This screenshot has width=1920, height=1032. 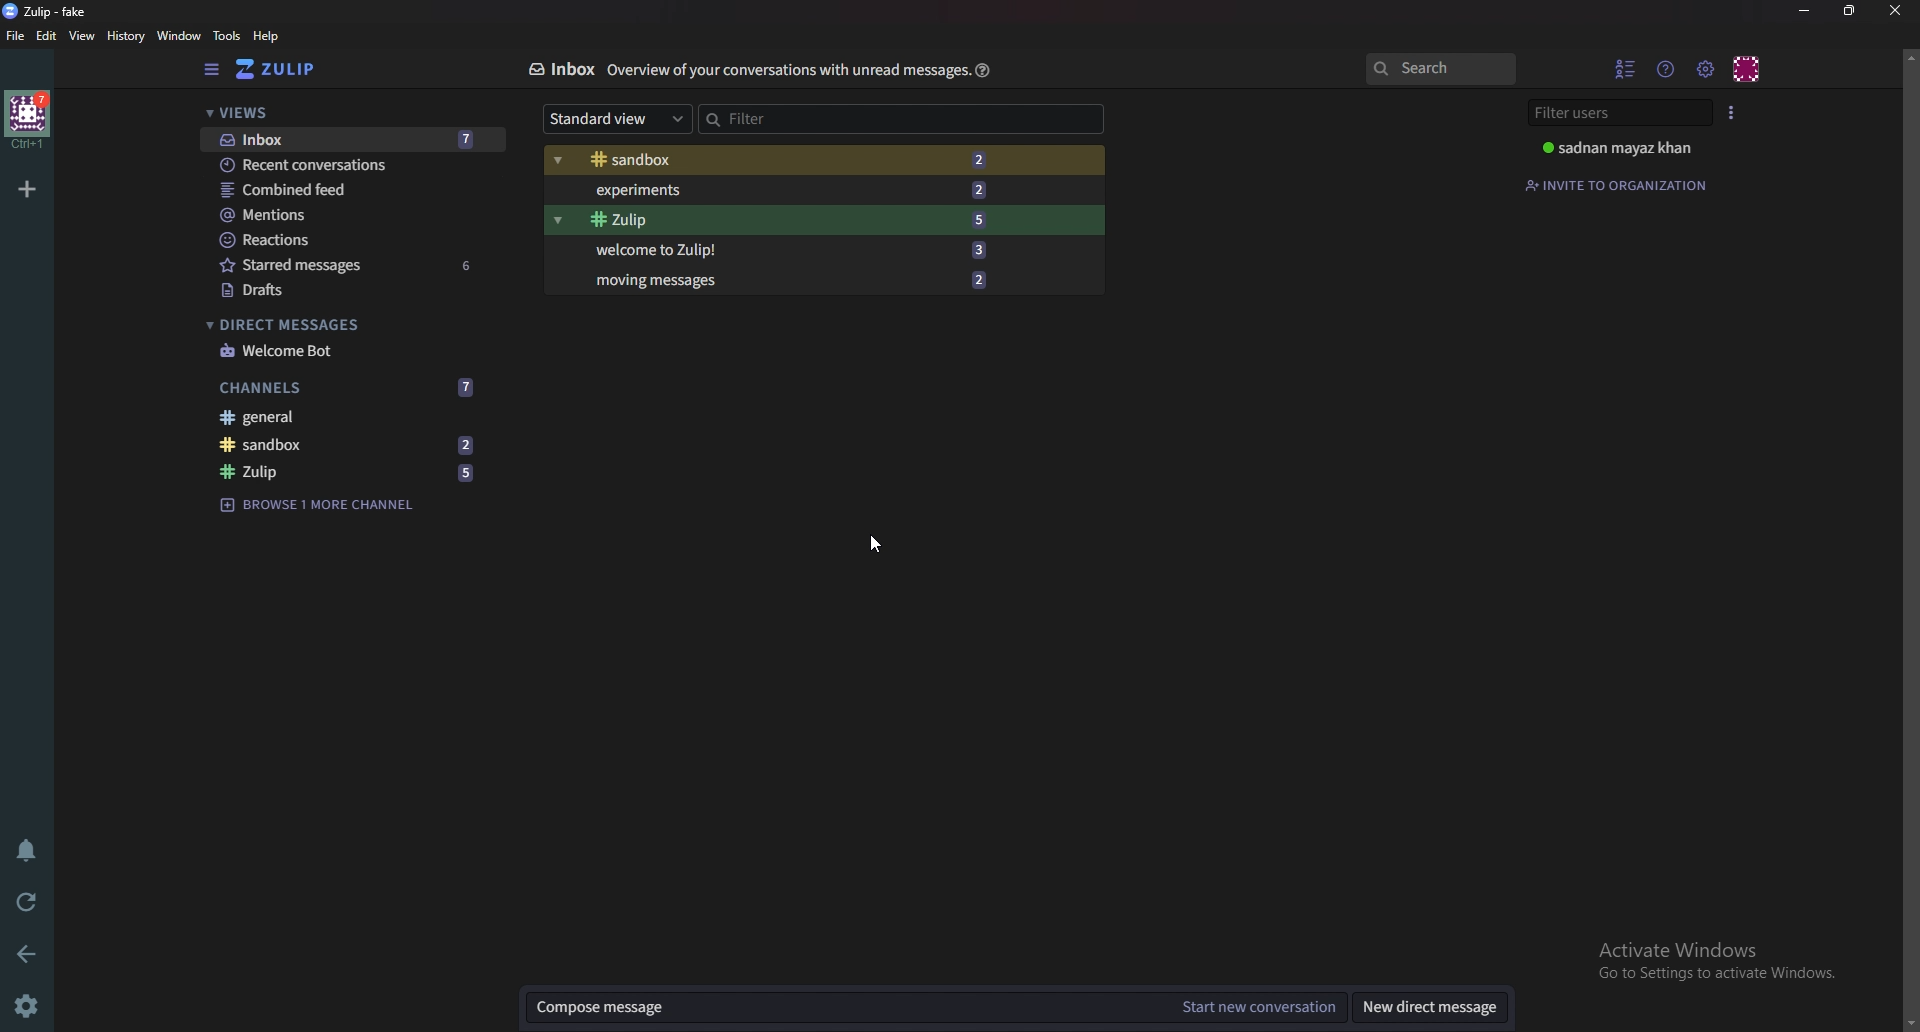 What do you see at coordinates (785, 190) in the screenshot?
I see `Experiments` at bounding box center [785, 190].